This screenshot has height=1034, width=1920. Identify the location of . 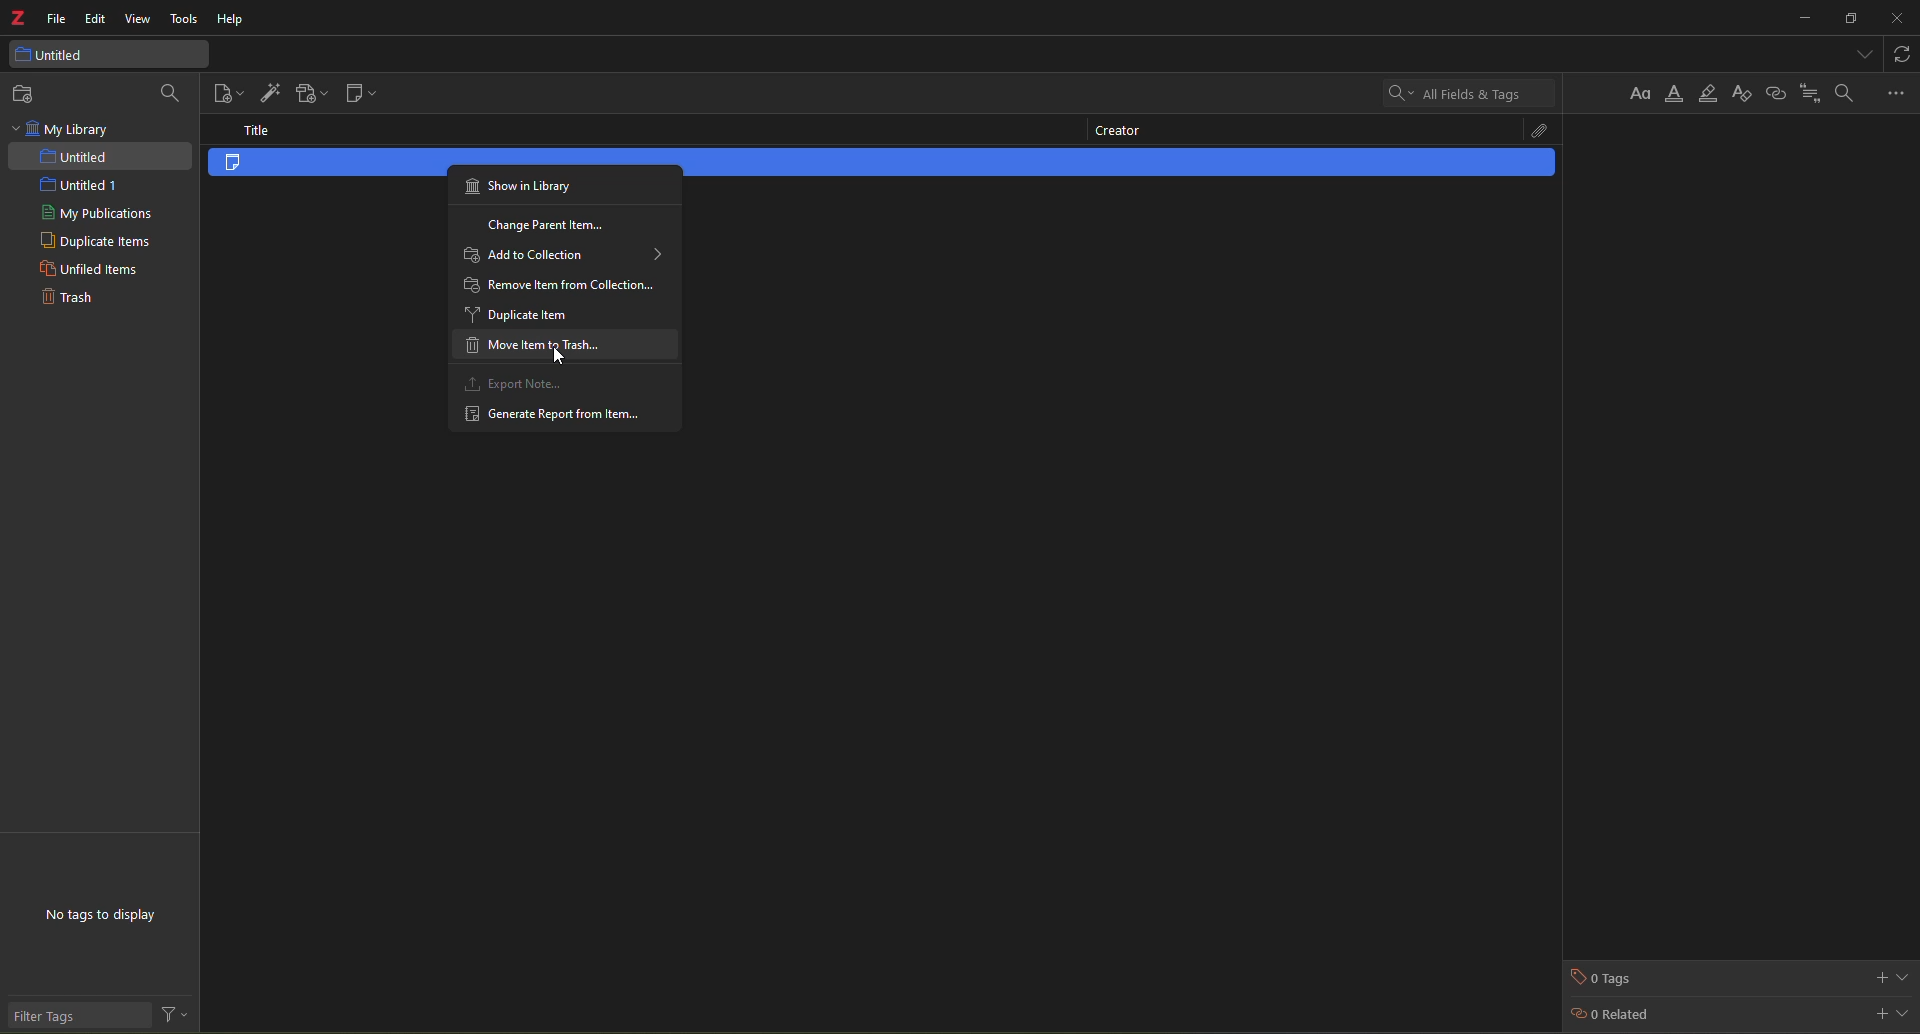
(1642, 93).